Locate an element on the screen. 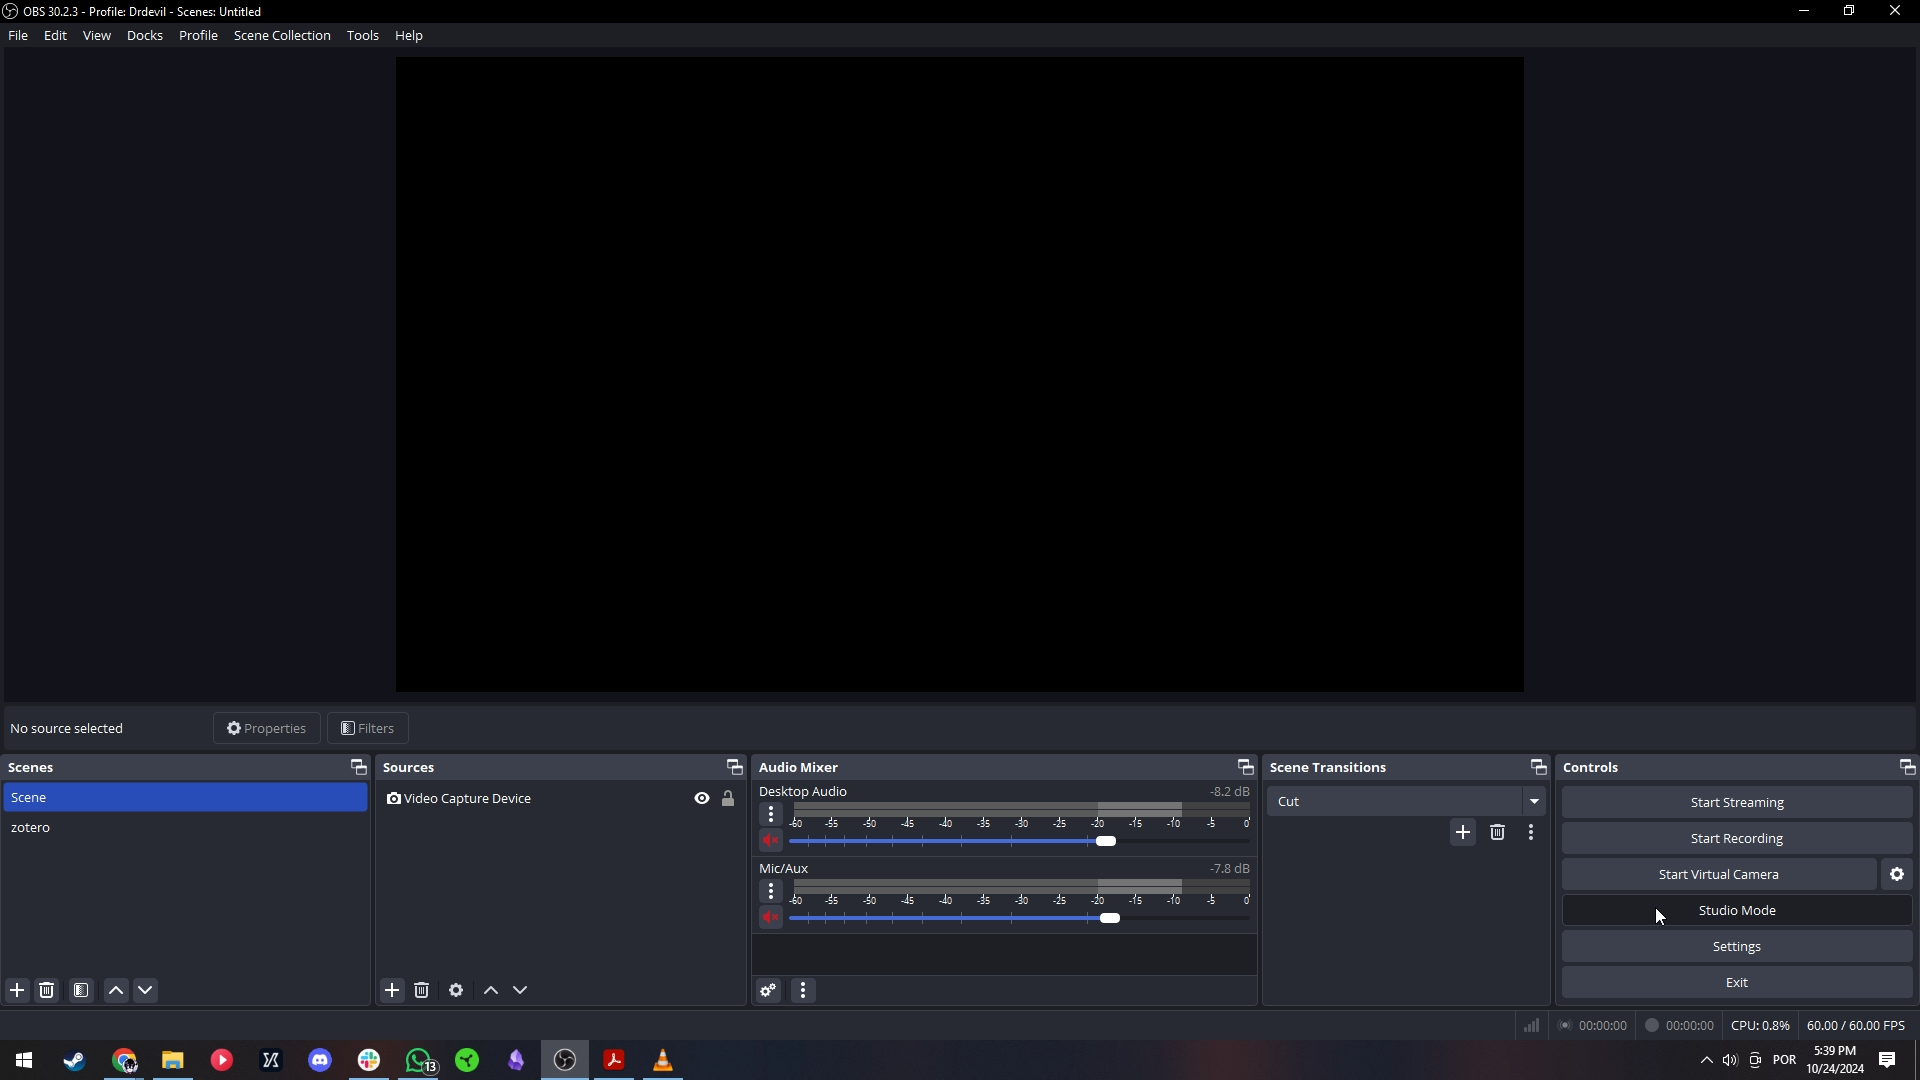 The image size is (1920, 1080). Move scene down is located at coordinates (147, 991).